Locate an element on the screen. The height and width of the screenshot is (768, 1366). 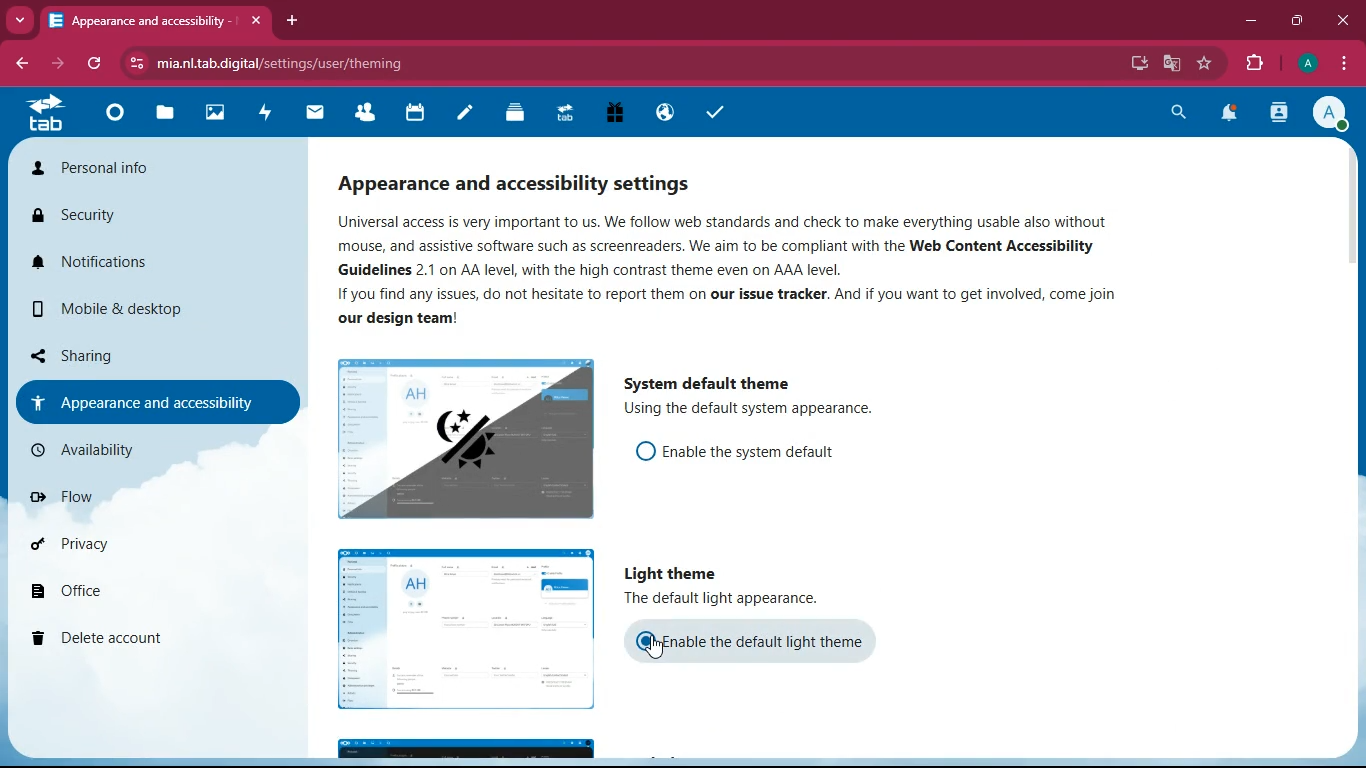
desktop is located at coordinates (1131, 63).